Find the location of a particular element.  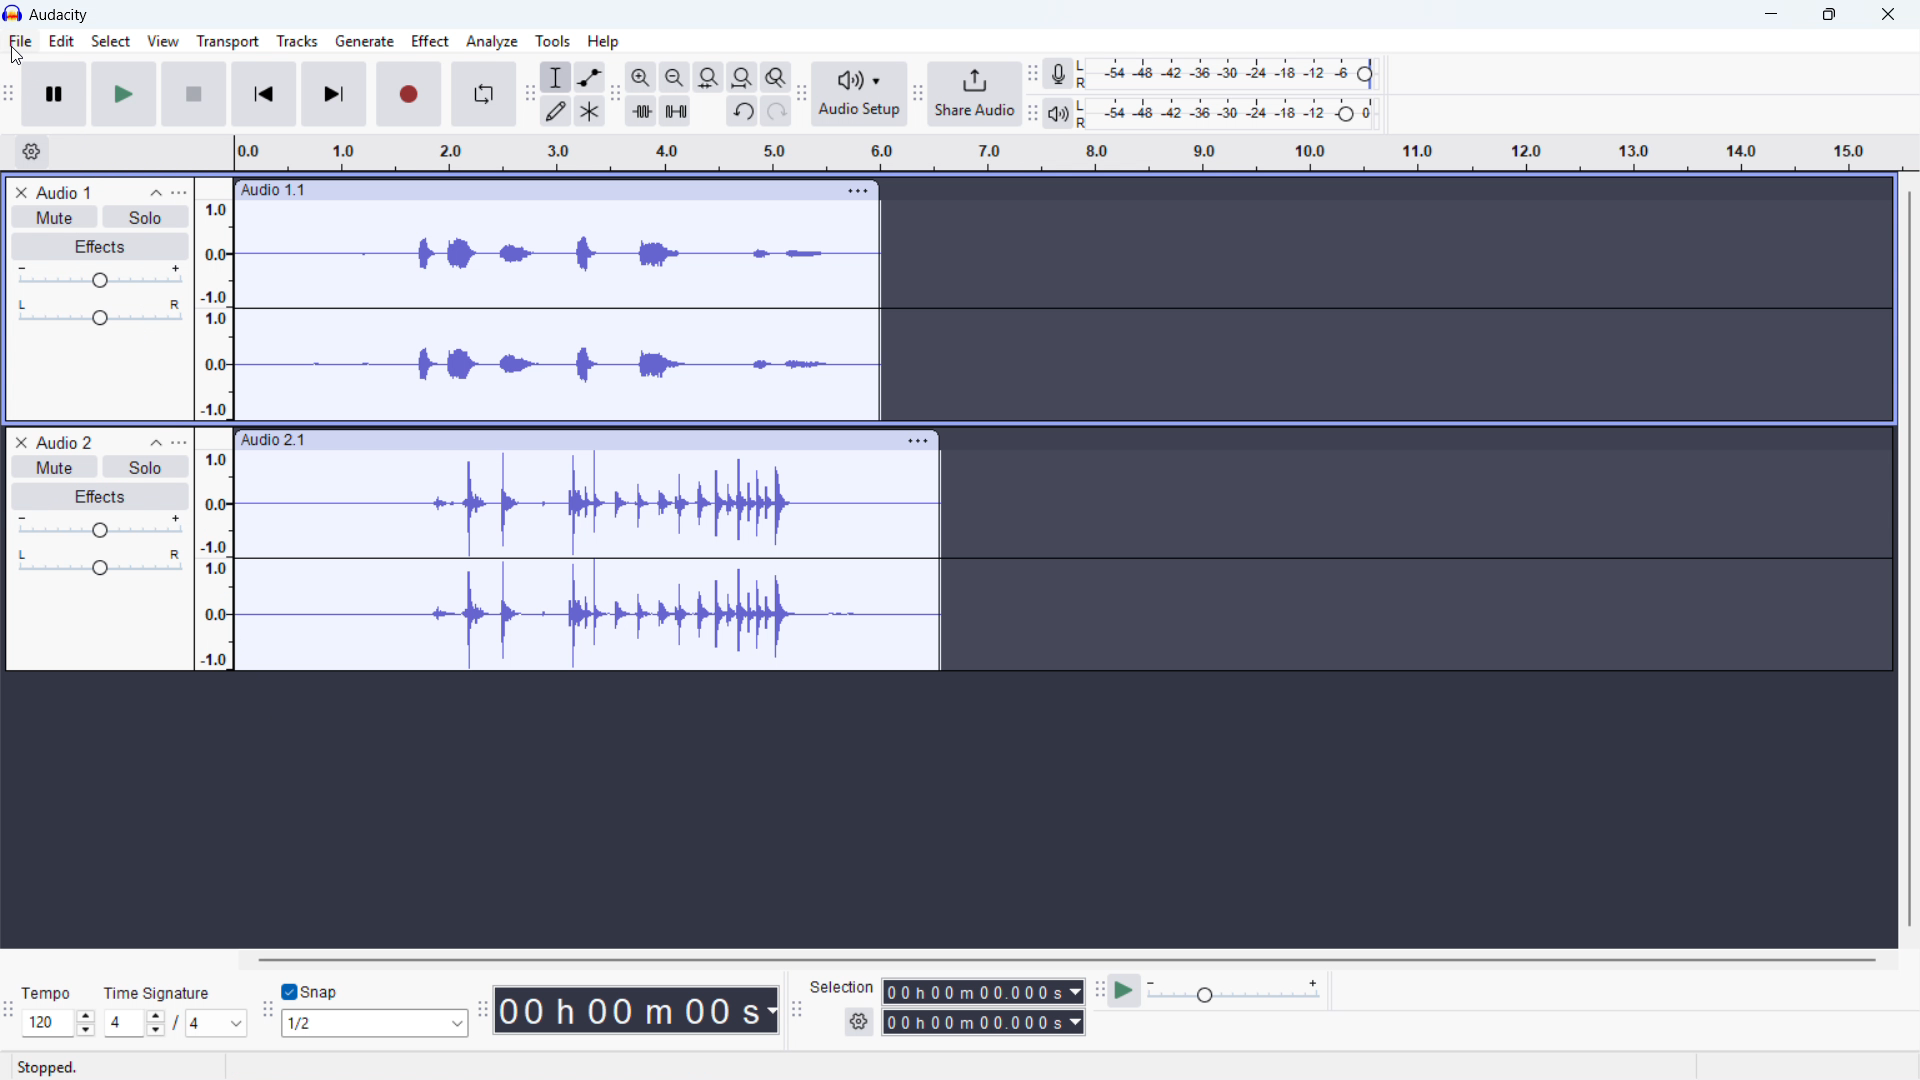

Selection end time is located at coordinates (984, 1023).